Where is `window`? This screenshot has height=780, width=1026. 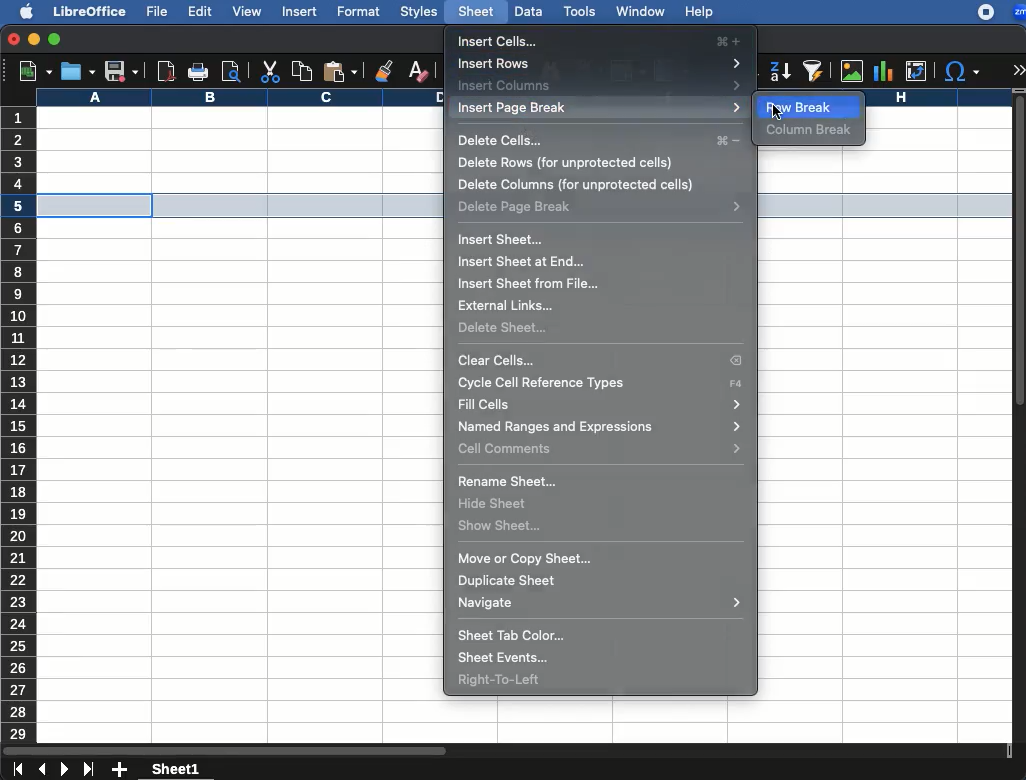
window is located at coordinates (641, 10).